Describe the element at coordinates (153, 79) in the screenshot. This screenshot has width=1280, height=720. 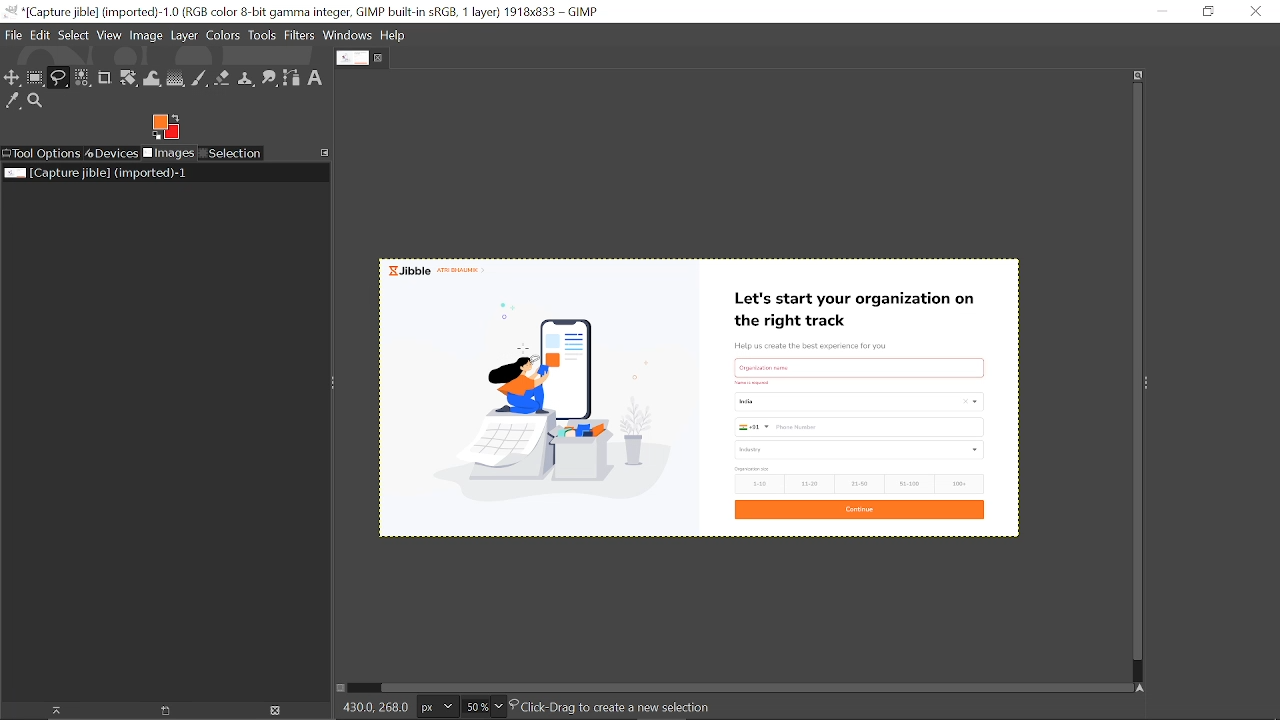
I see `Wrap text tool` at that location.